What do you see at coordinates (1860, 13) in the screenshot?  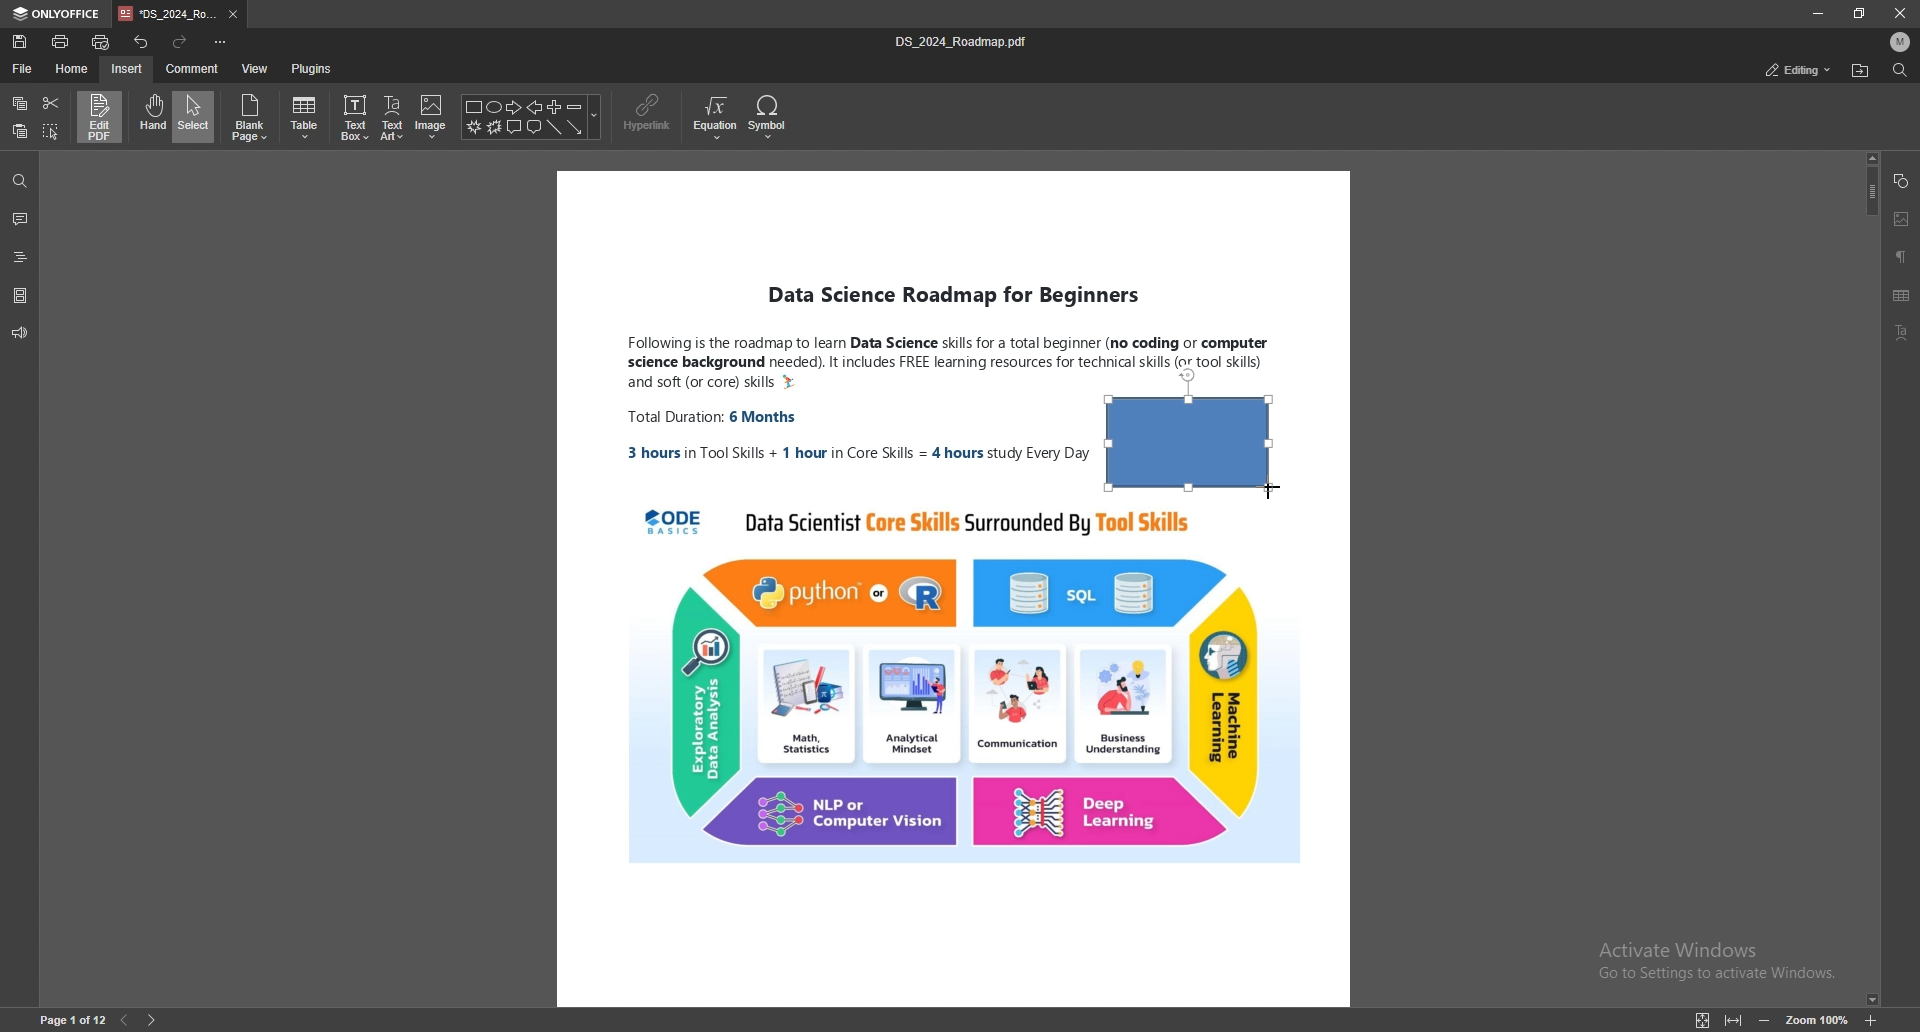 I see `resize` at bounding box center [1860, 13].